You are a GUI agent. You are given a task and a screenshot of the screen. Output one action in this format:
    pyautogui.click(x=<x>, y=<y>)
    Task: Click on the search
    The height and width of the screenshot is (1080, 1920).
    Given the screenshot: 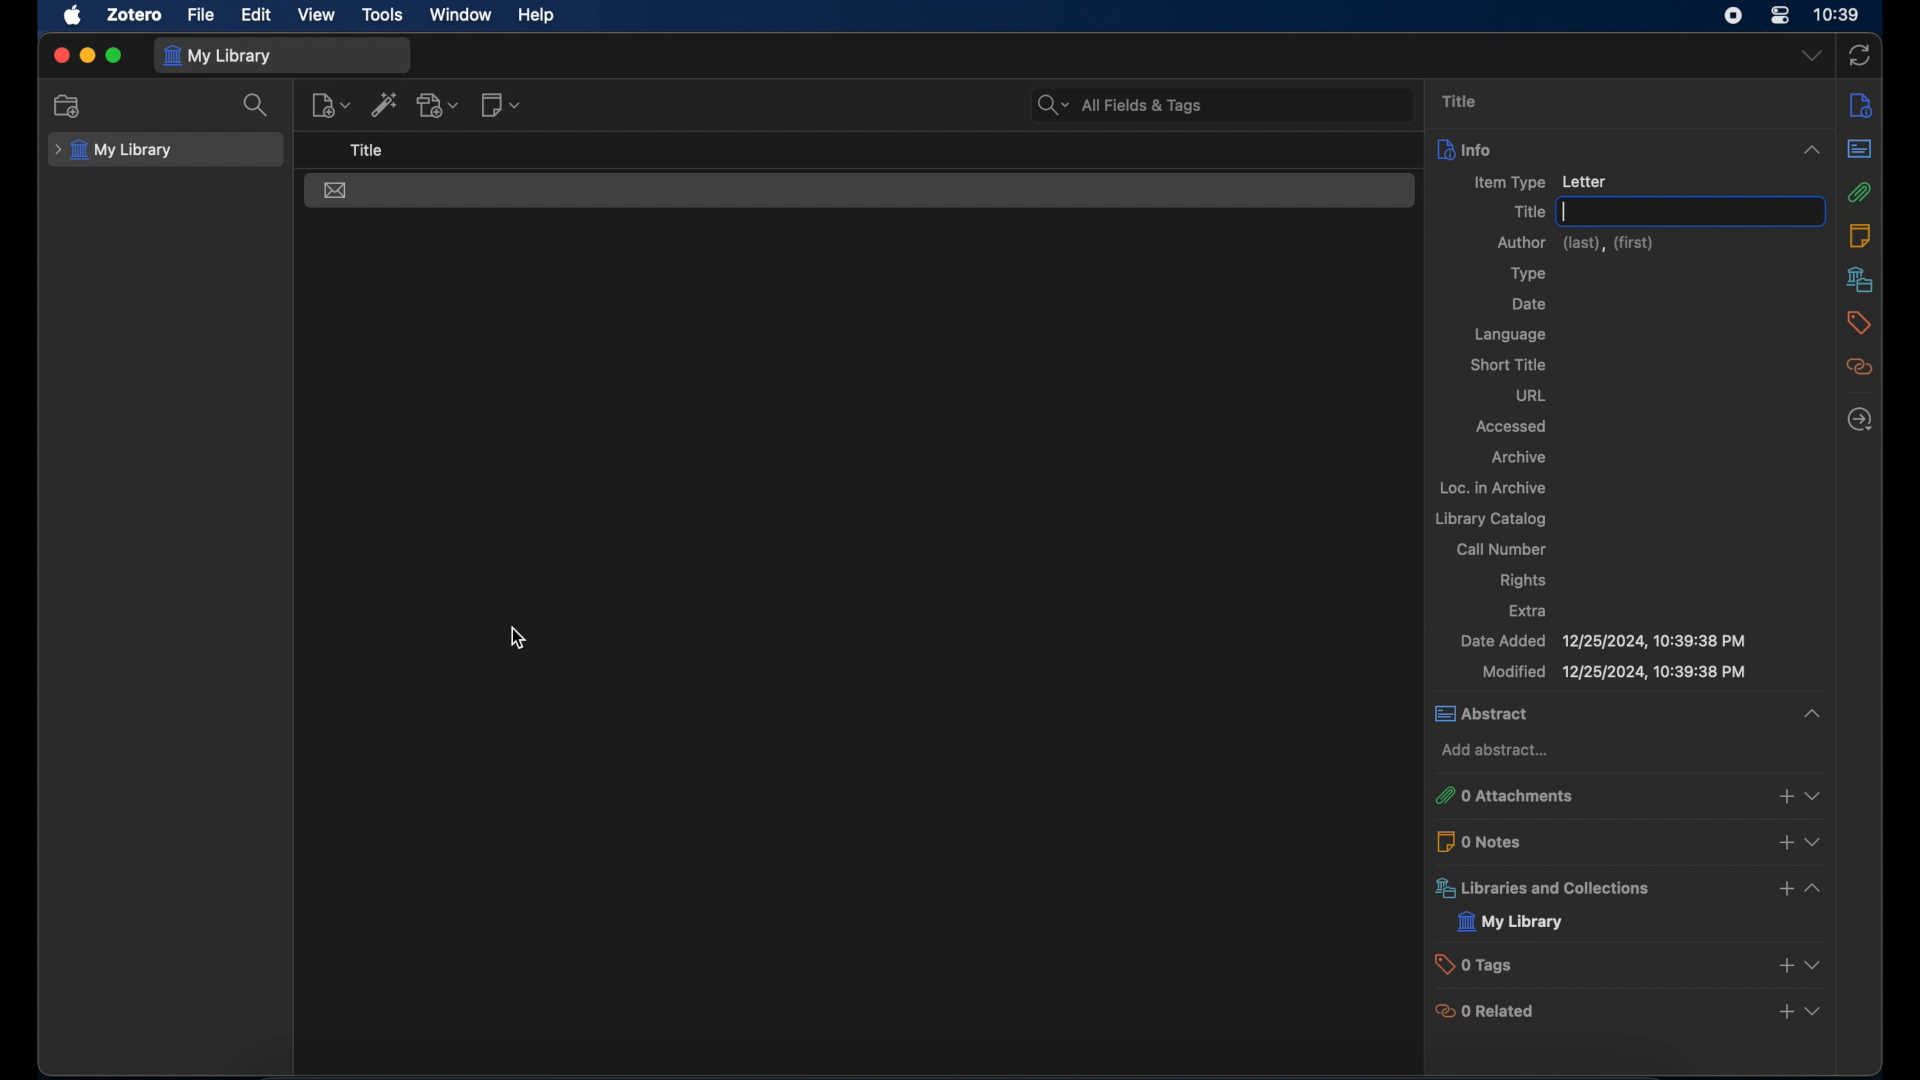 What is the action you would take?
    pyautogui.click(x=258, y=106)
    